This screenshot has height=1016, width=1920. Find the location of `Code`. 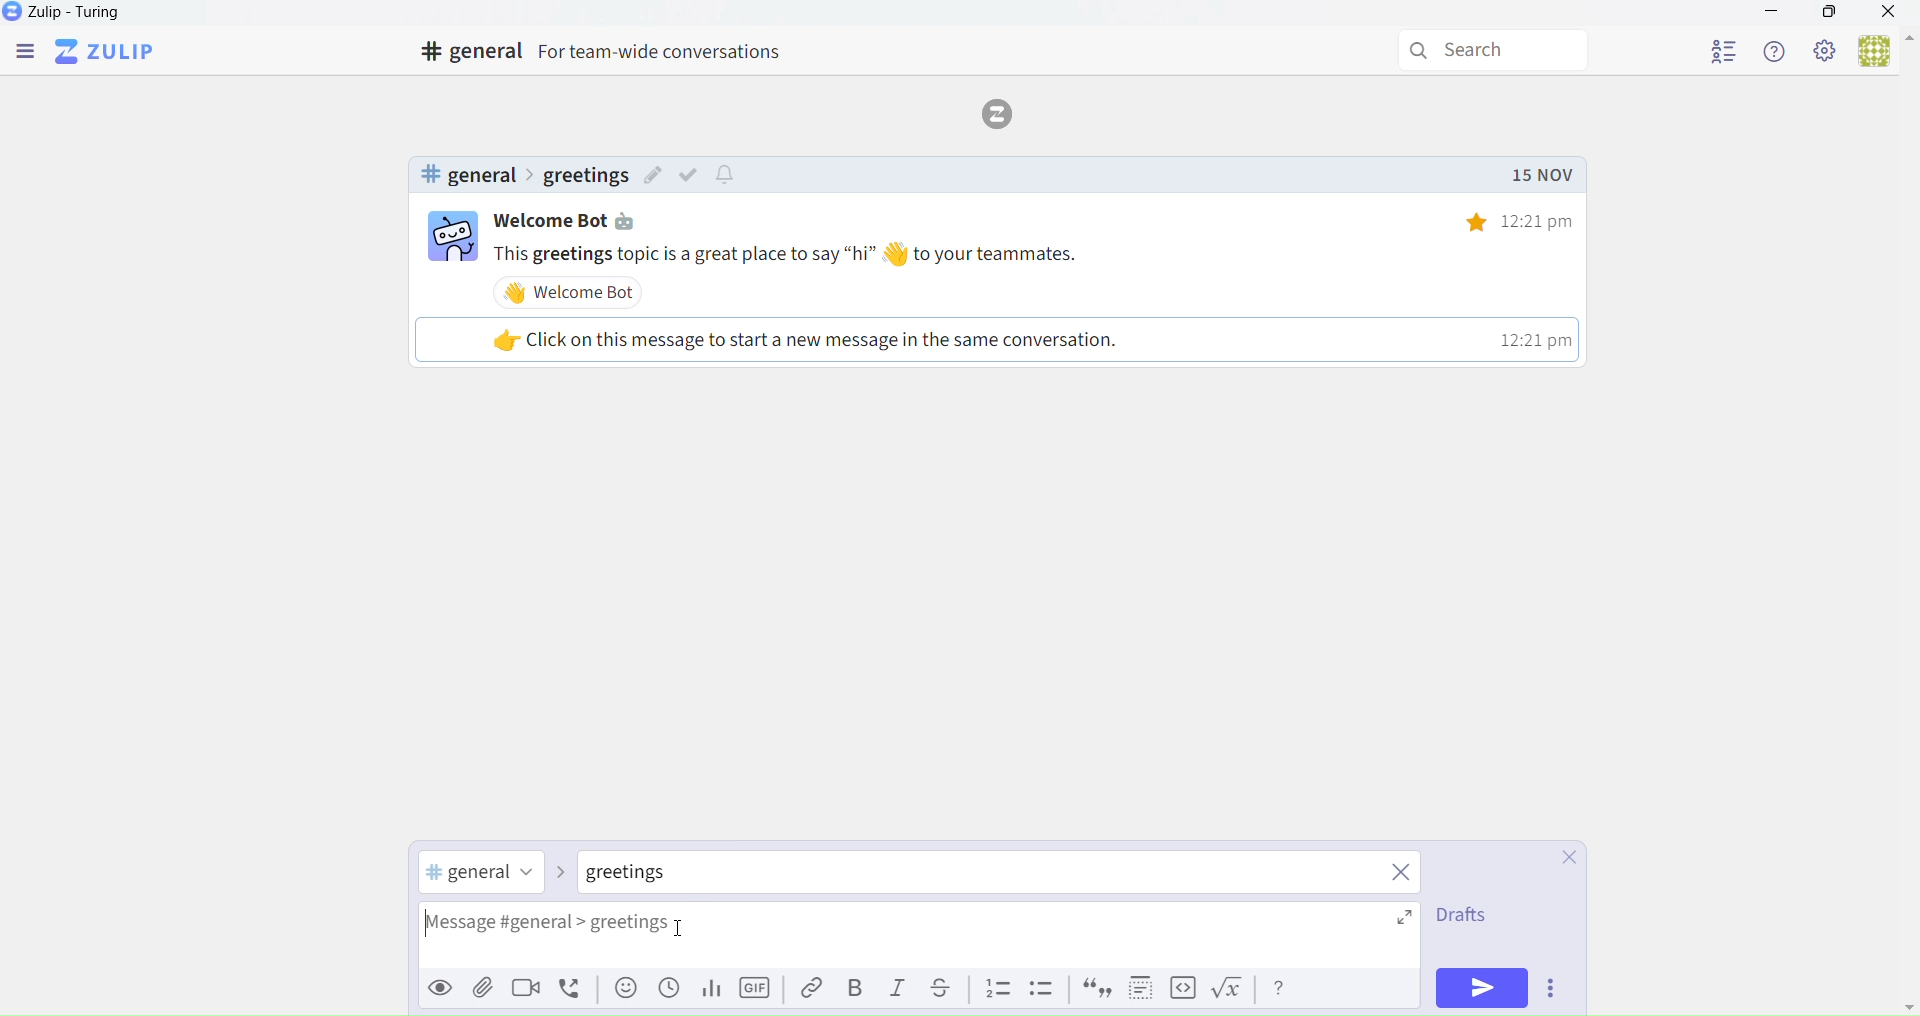

Code is located at coordinates (1181, 989).